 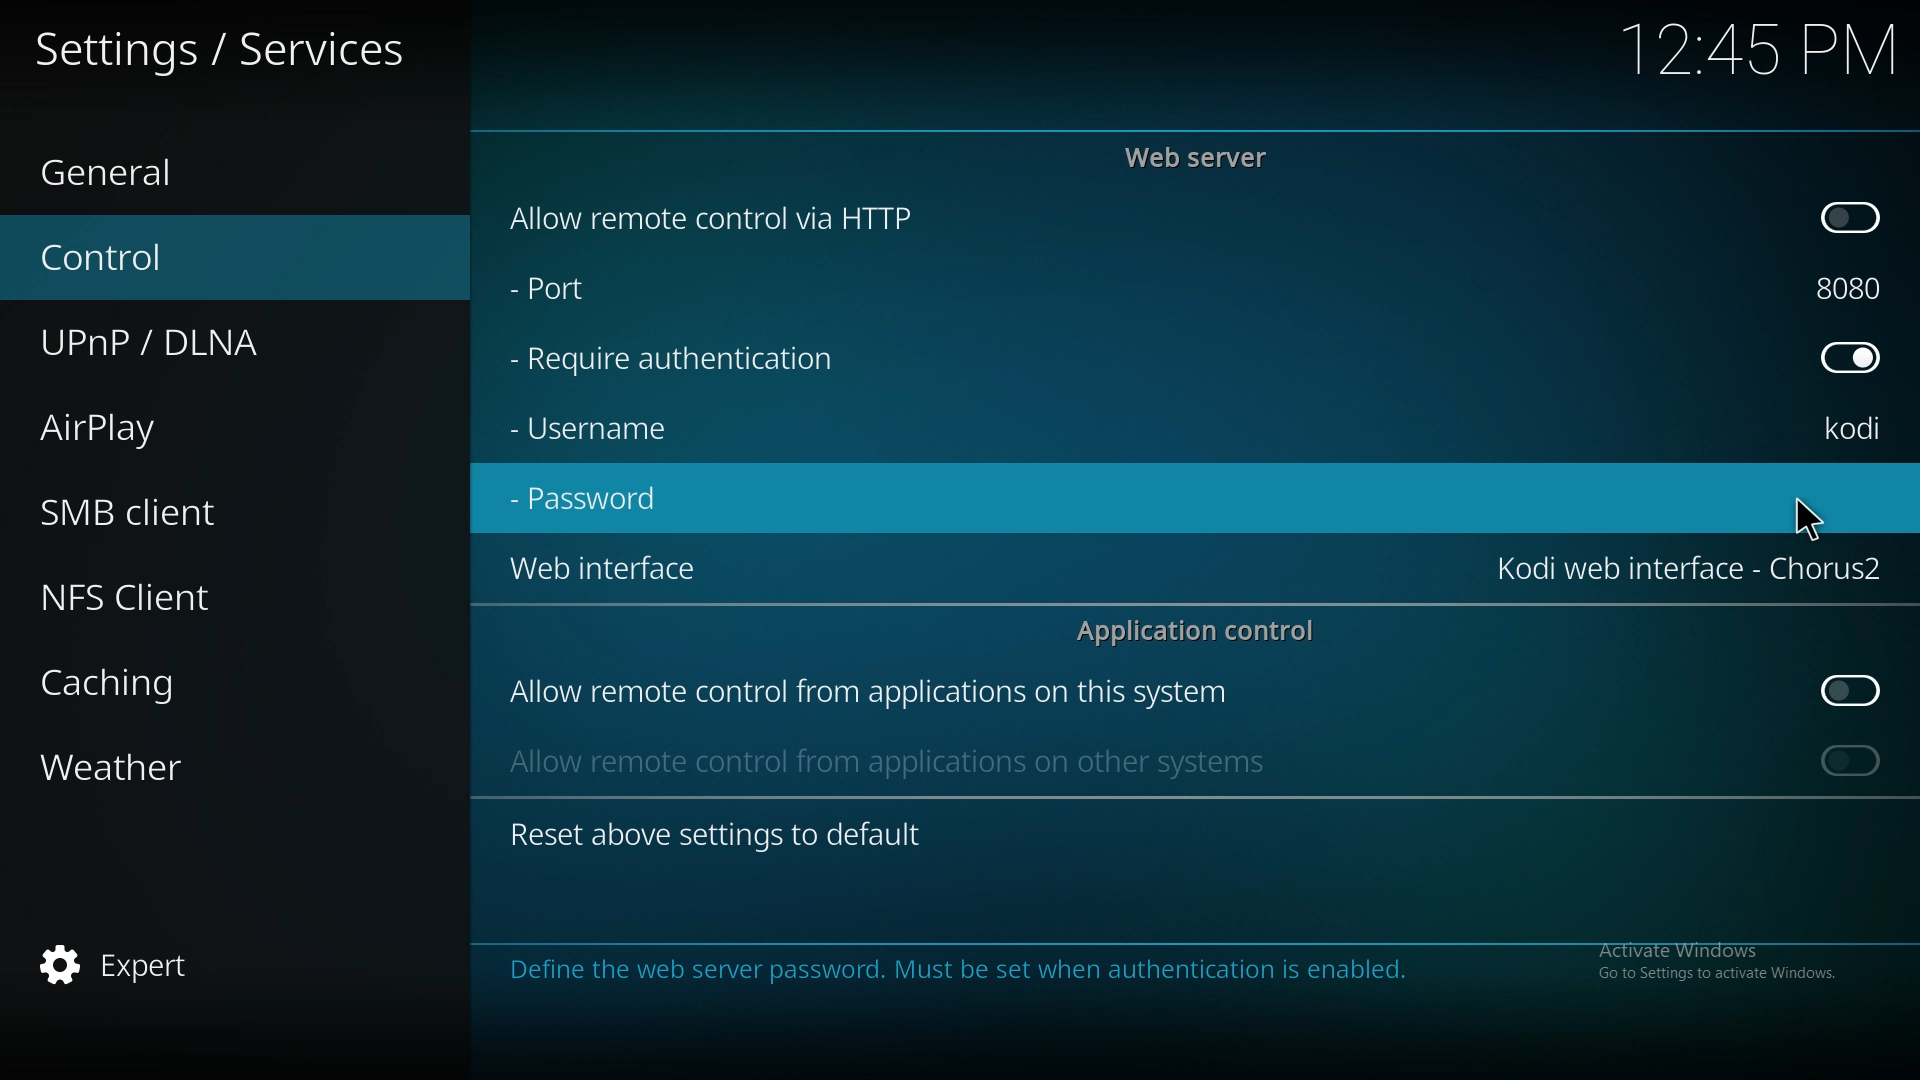 I want to click on caching, so click(x=183, y=683).